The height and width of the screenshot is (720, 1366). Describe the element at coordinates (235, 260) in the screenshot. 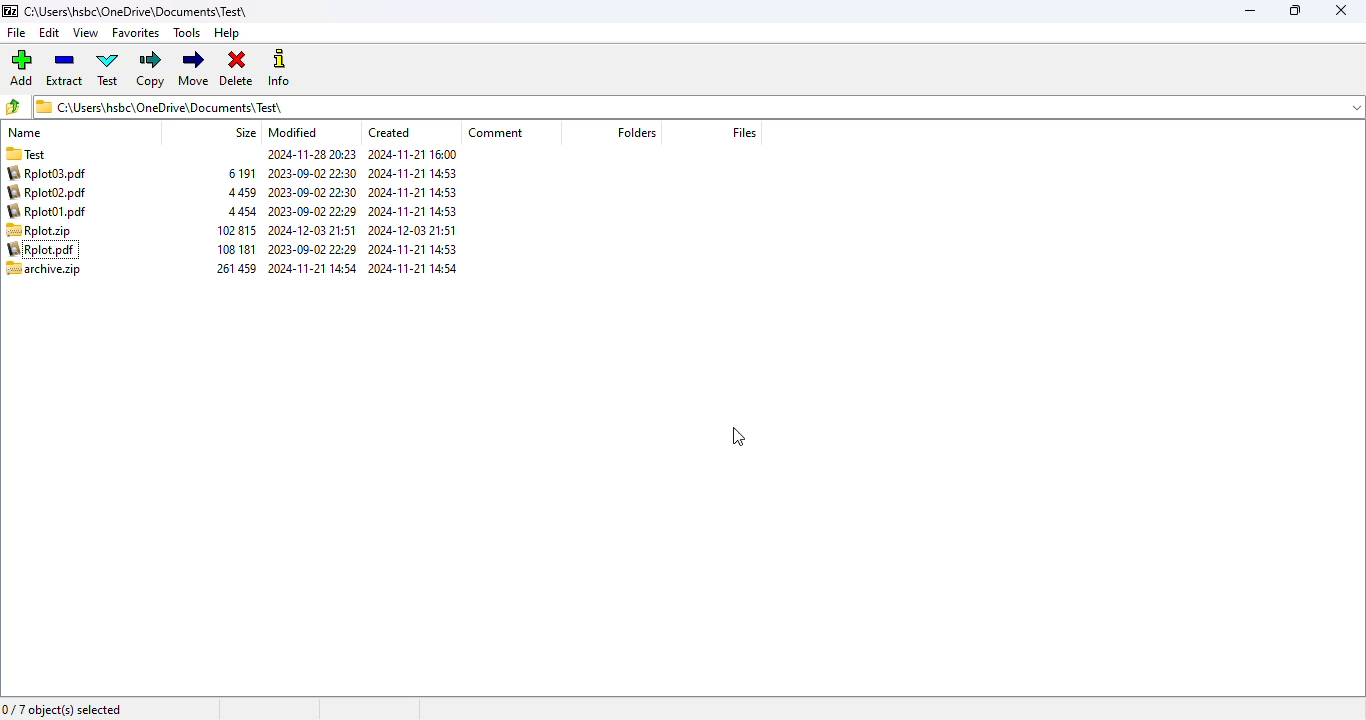

I see `archive` at that location.